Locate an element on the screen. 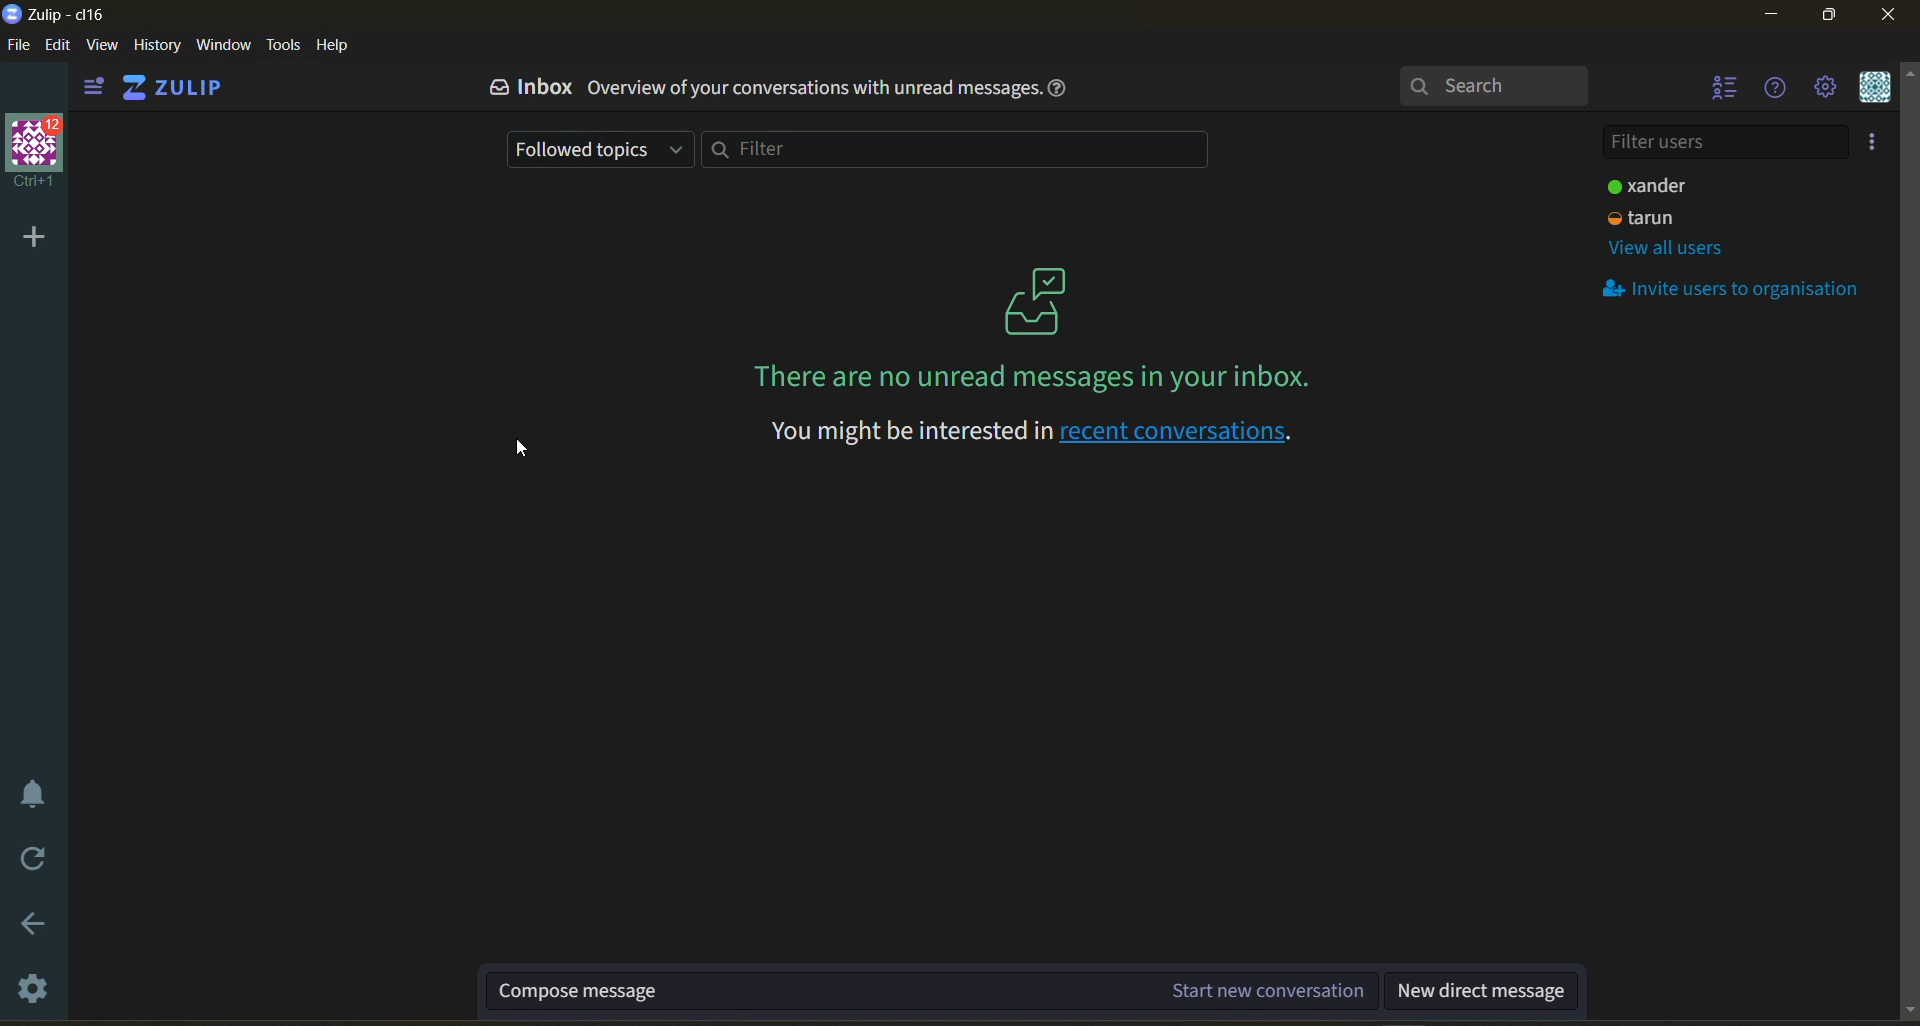 The height and width of the screenshot is (1026, 1920). window is located at coordinates (223, 47).